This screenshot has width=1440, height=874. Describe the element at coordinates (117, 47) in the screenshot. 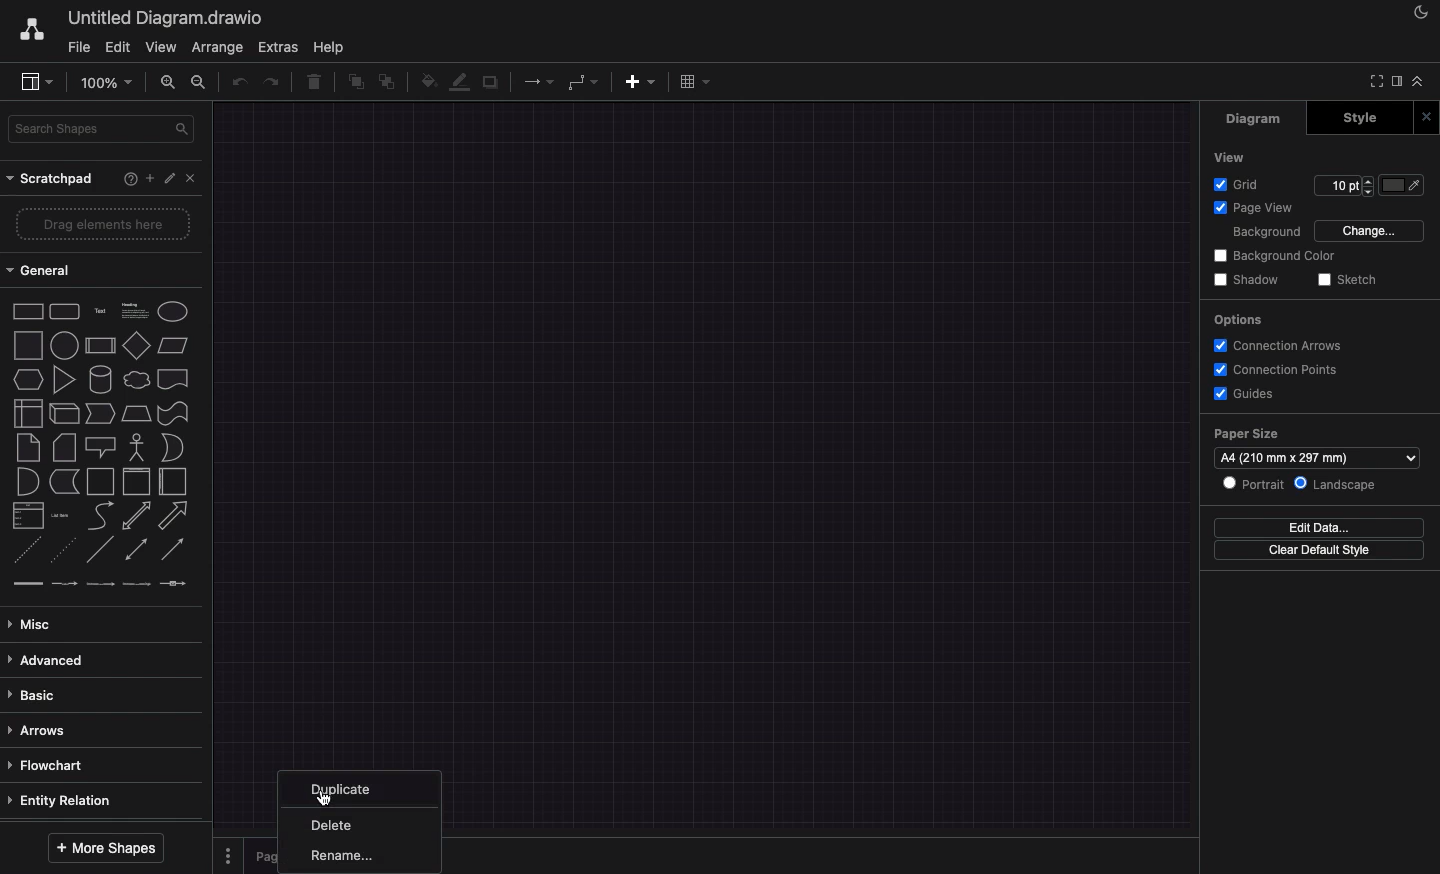

I see `edit` at that location.